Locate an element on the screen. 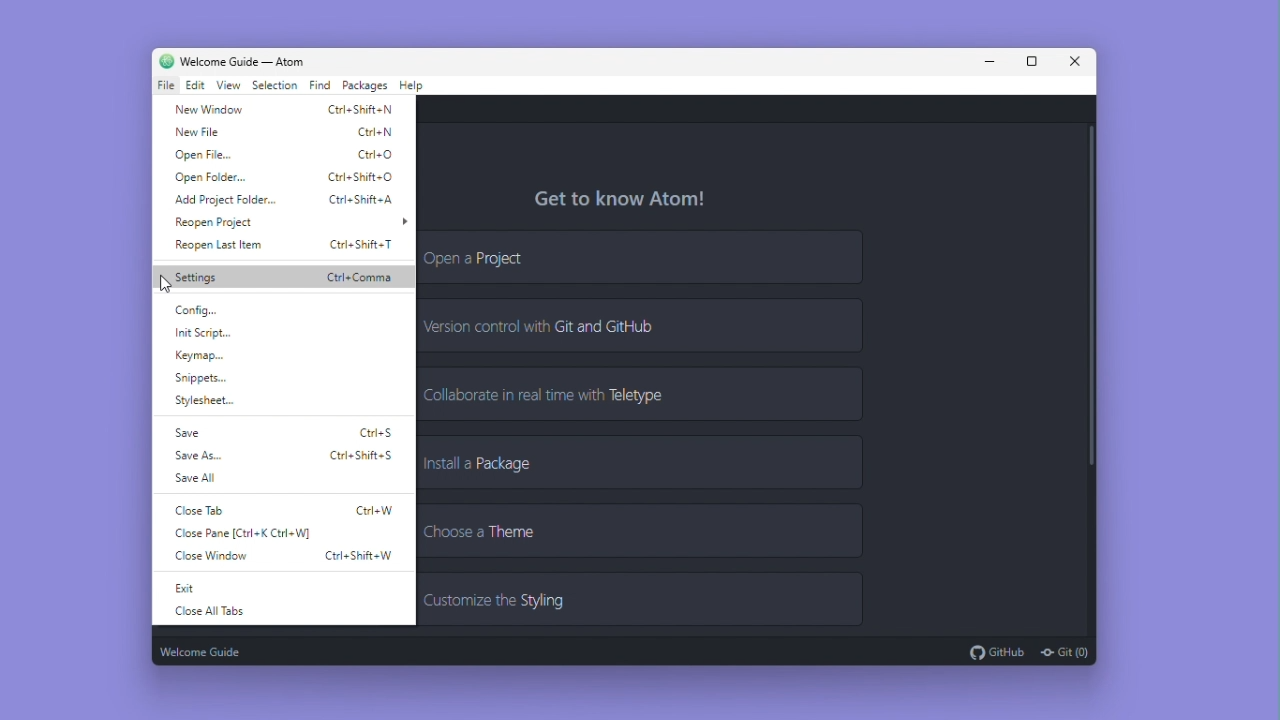 The height and width of the screenshot is (720, 1280). Reopen project is located at coordinates (291, 221).